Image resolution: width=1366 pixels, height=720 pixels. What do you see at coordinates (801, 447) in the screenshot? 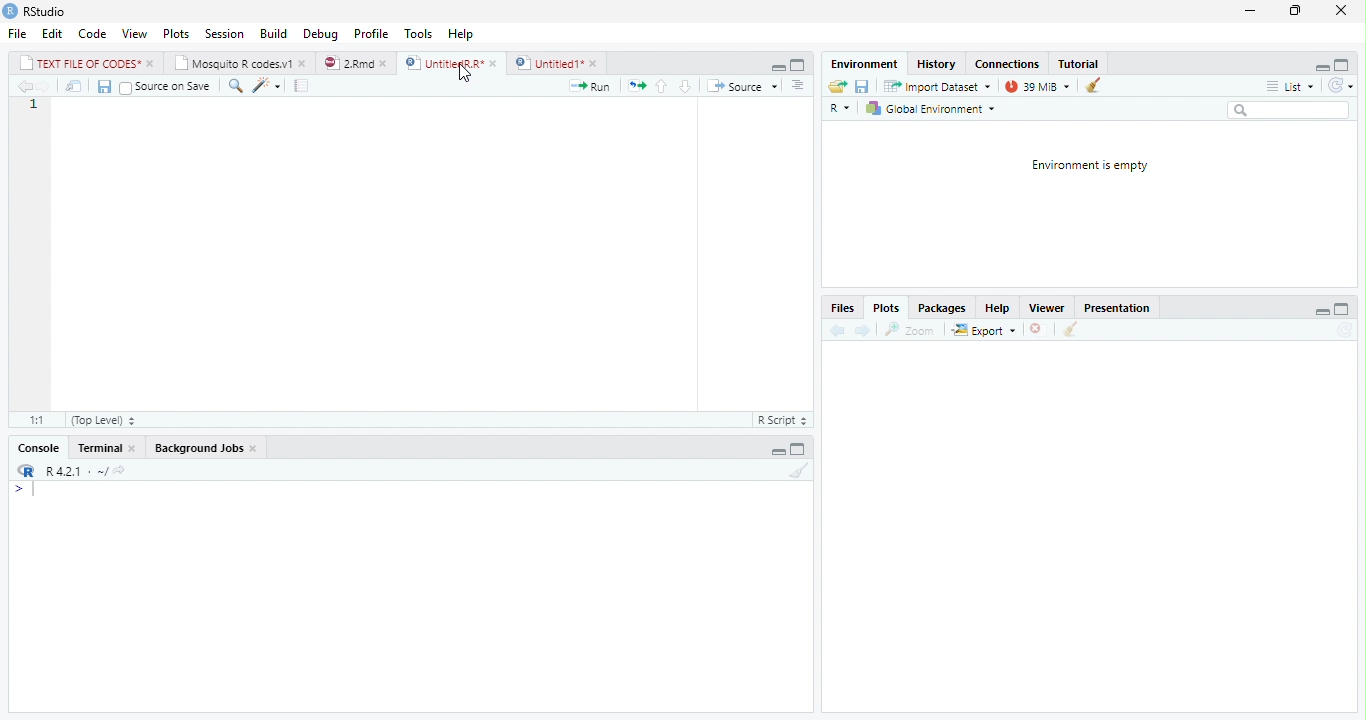
I see `Maximize` at bounding box center [801, 447].